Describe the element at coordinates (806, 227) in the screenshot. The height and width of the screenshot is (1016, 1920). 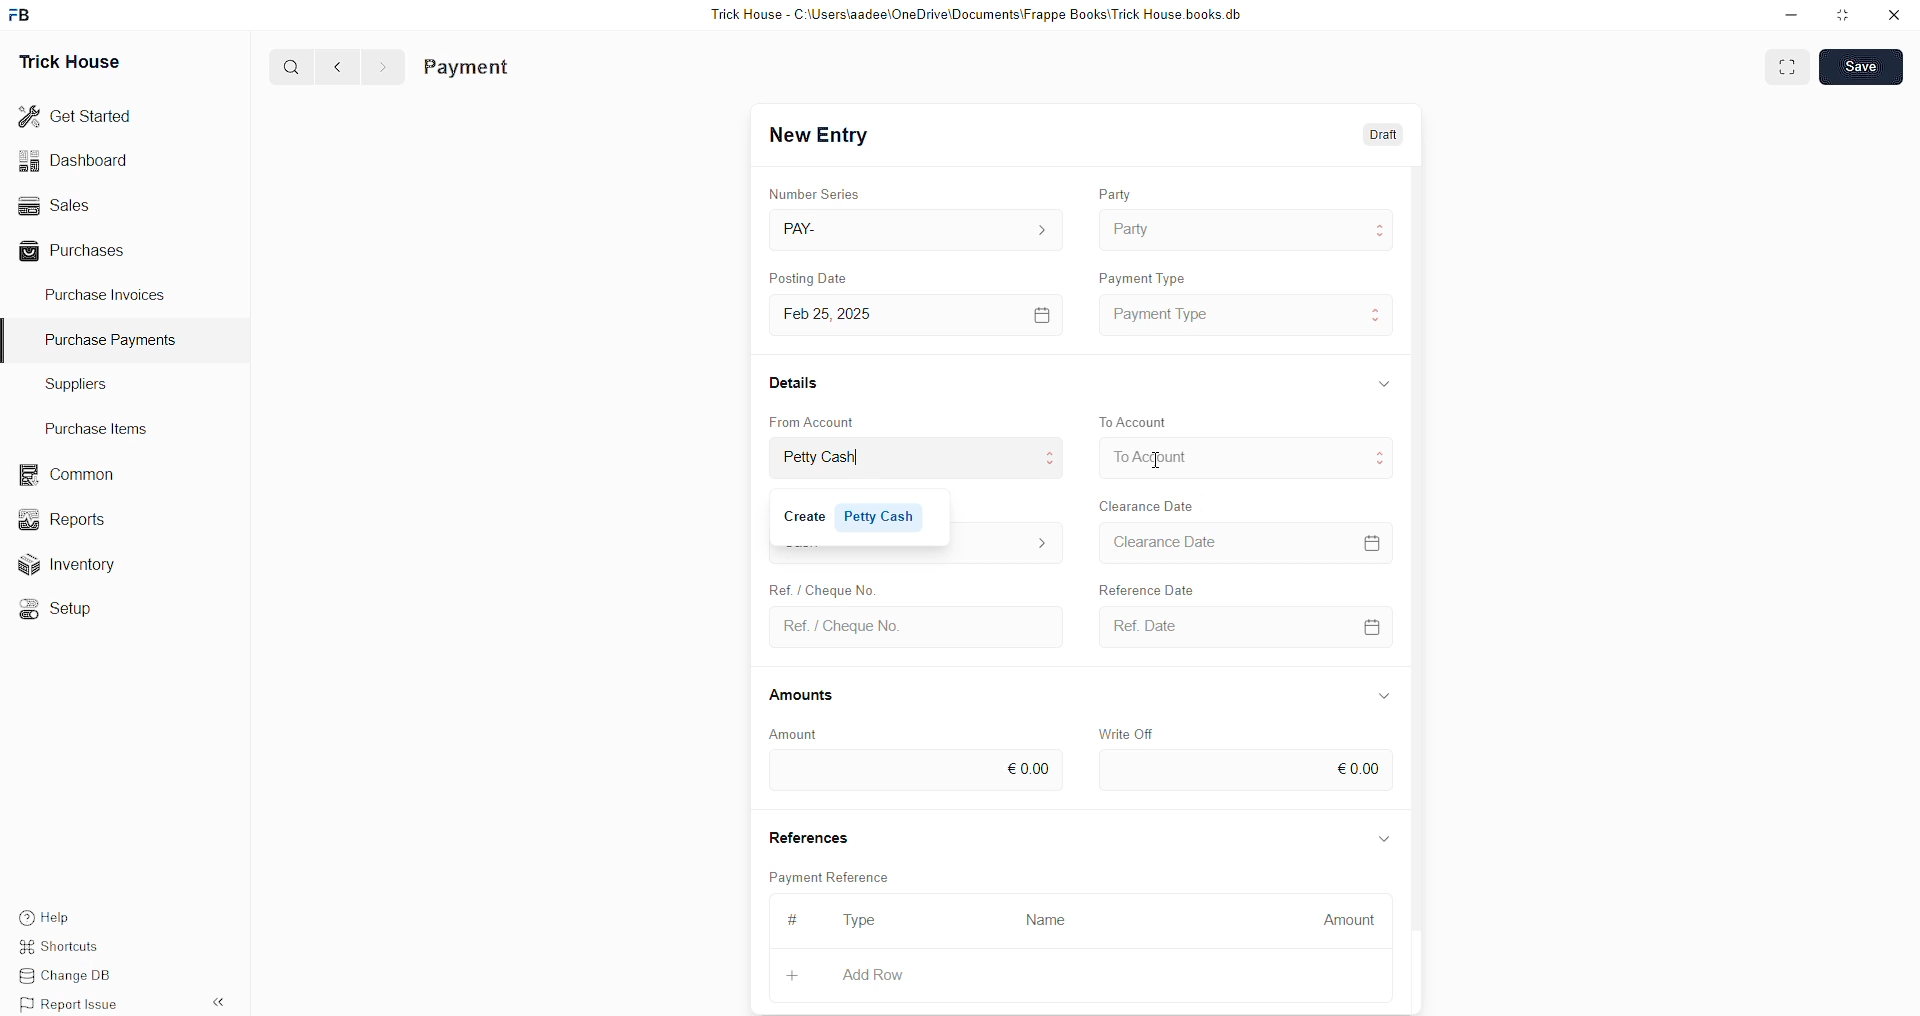
I see `PAY-` at that location.